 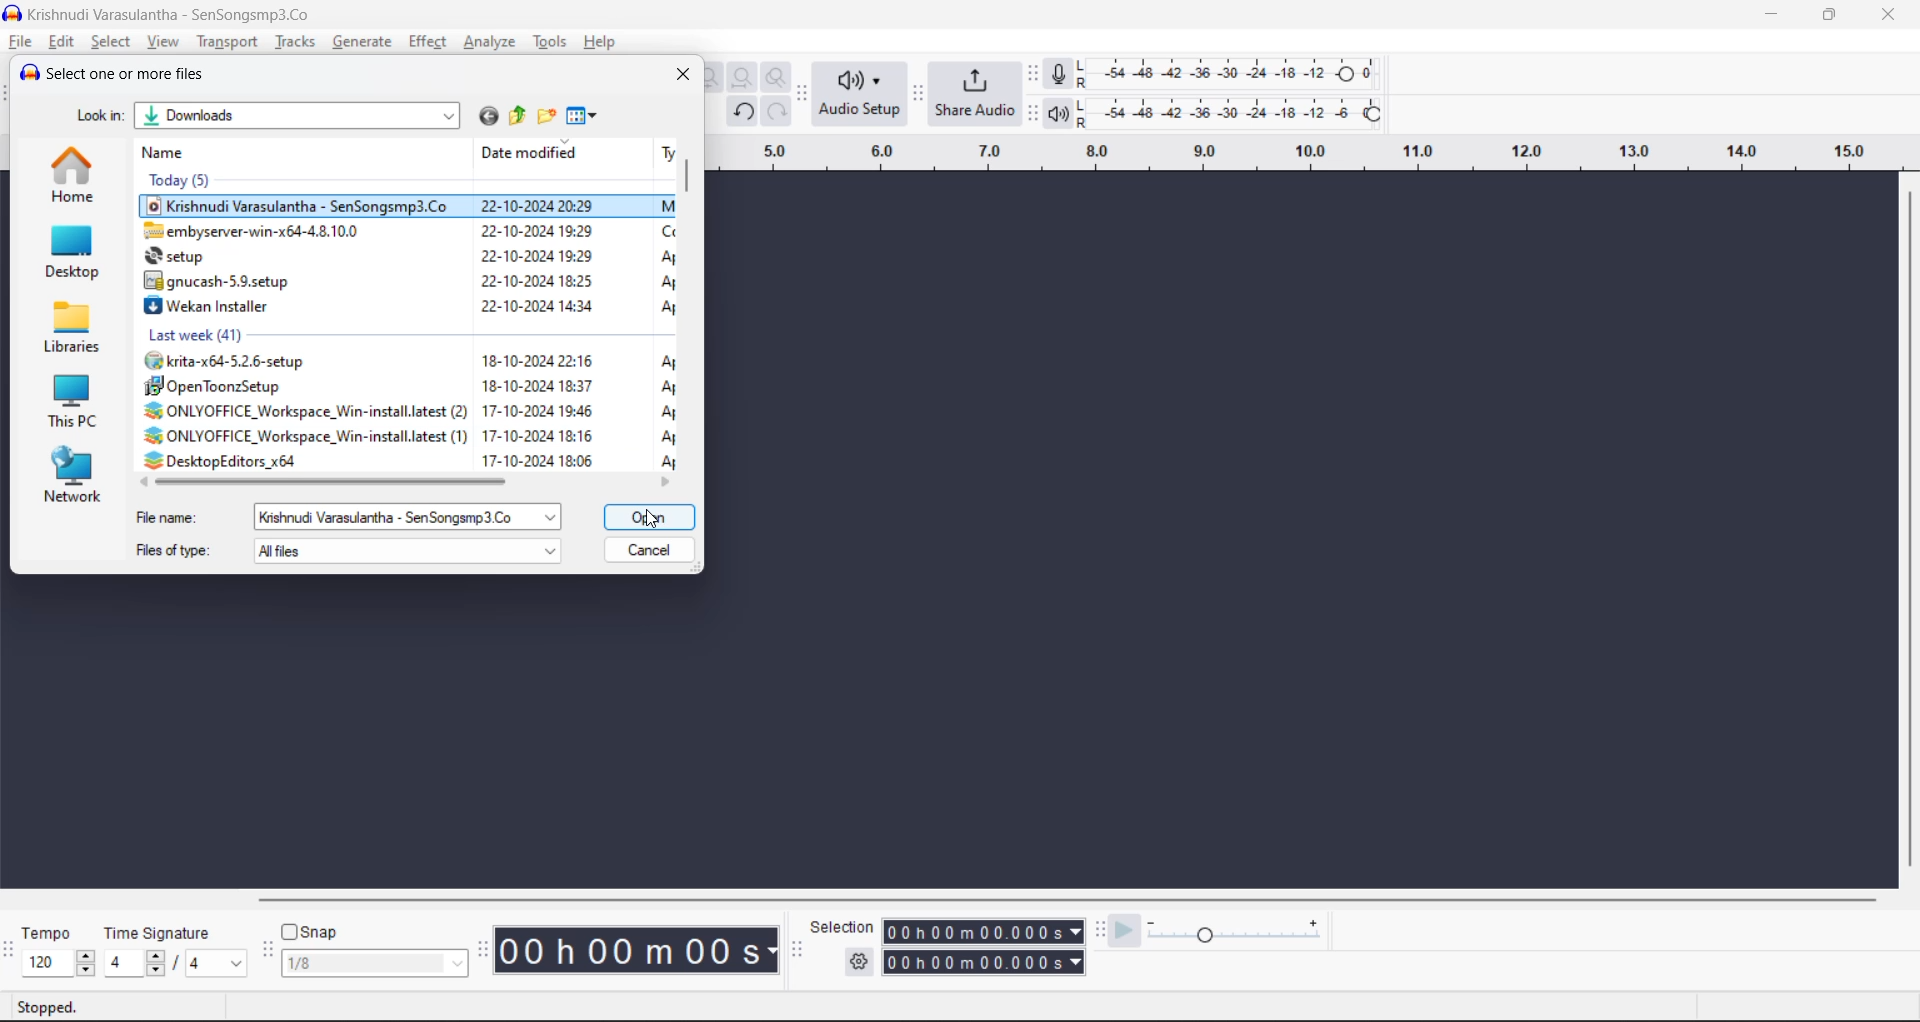 I want to click on edit, so click(x=62, y=42).